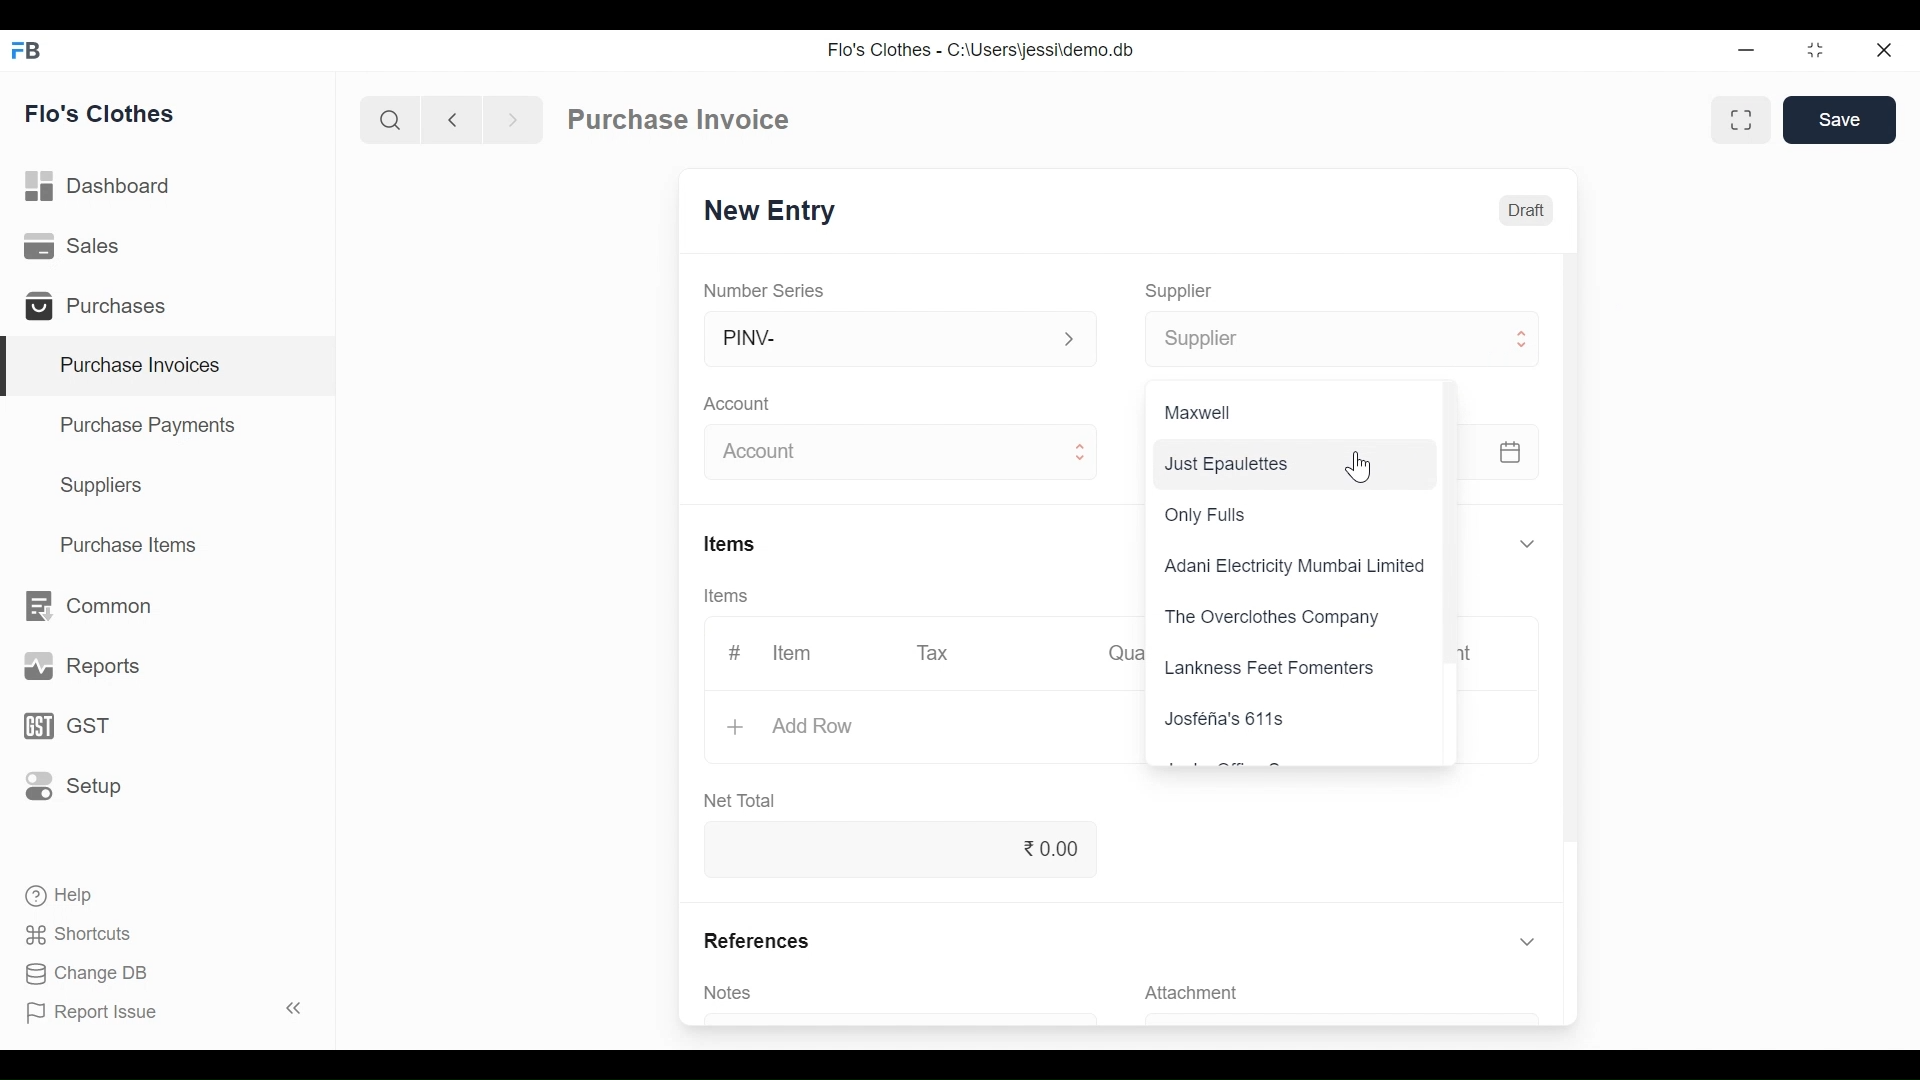 The width and height of the screenshot is (1920, 1080). I want to click on Flo's Clothes, so click(103, 113).